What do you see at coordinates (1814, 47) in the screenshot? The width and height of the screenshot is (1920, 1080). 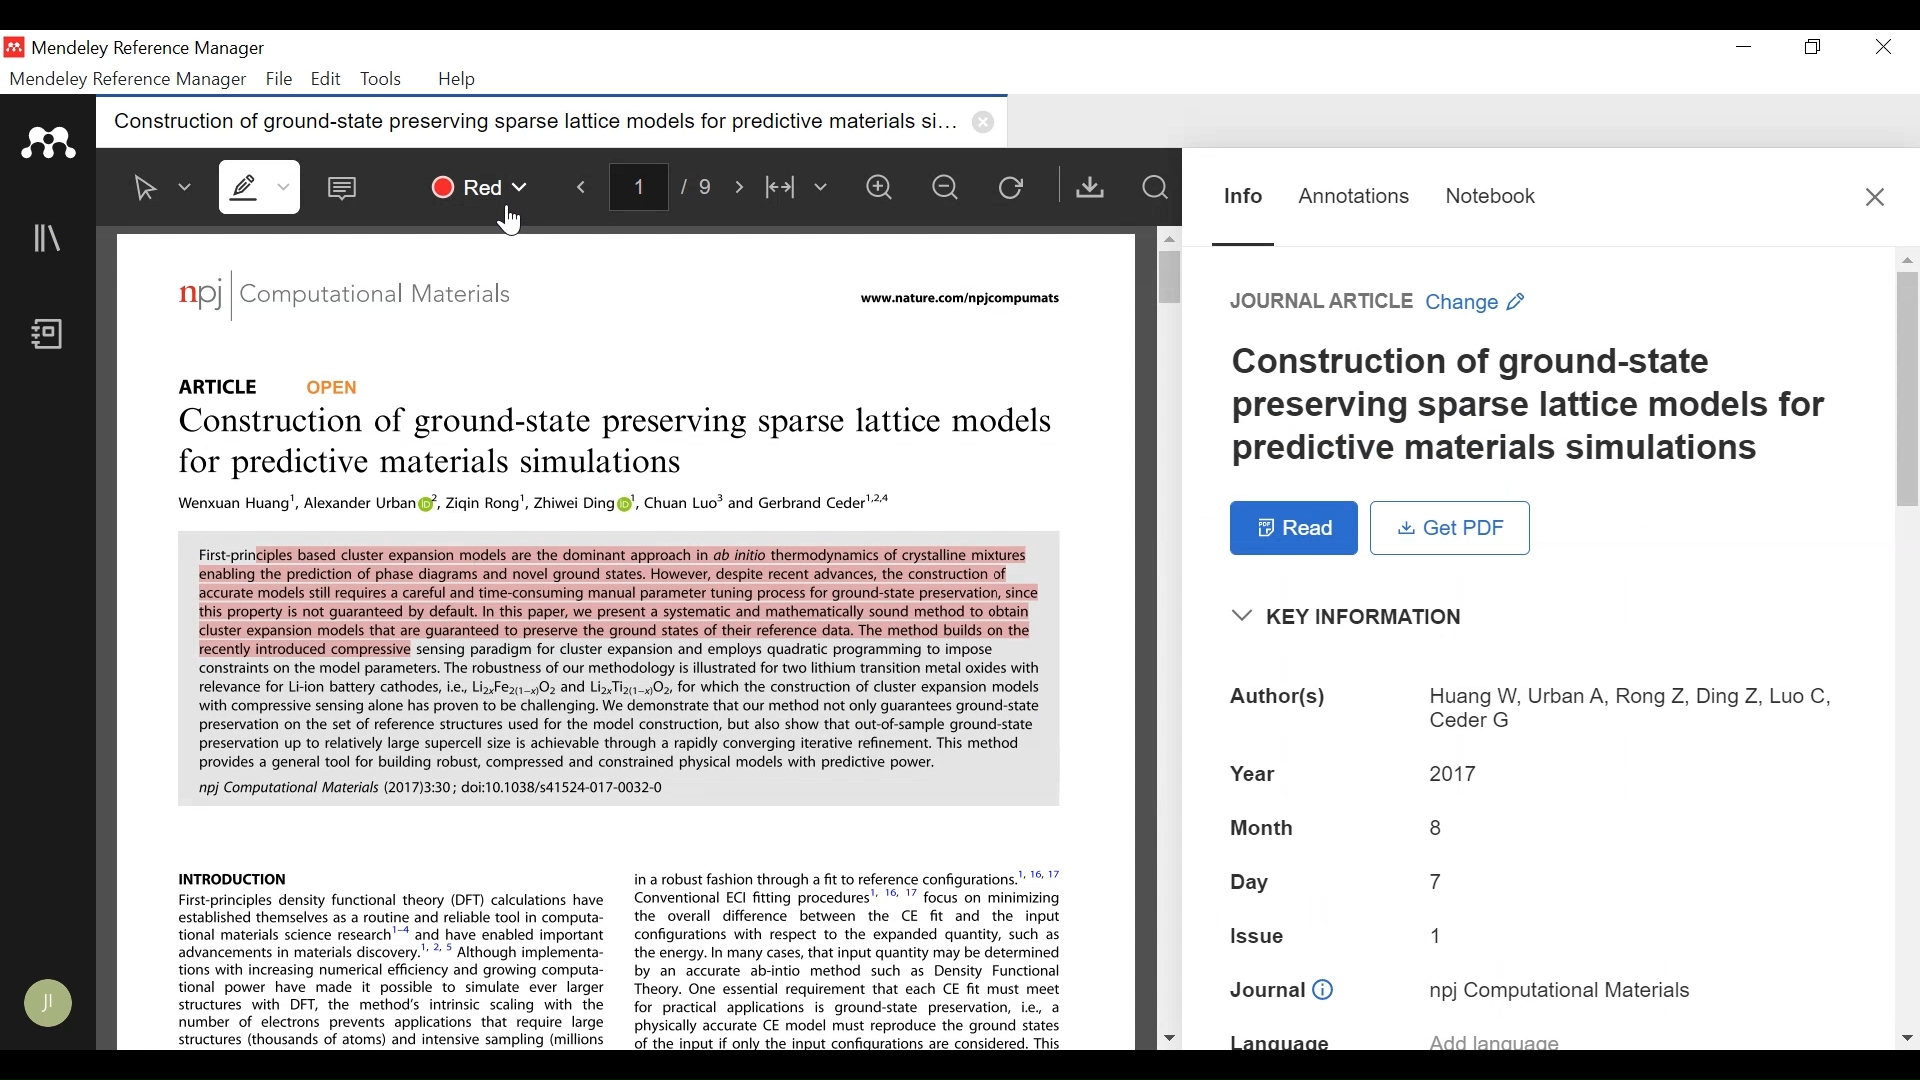 I see `Restore` at bounding box center [1814, 47].